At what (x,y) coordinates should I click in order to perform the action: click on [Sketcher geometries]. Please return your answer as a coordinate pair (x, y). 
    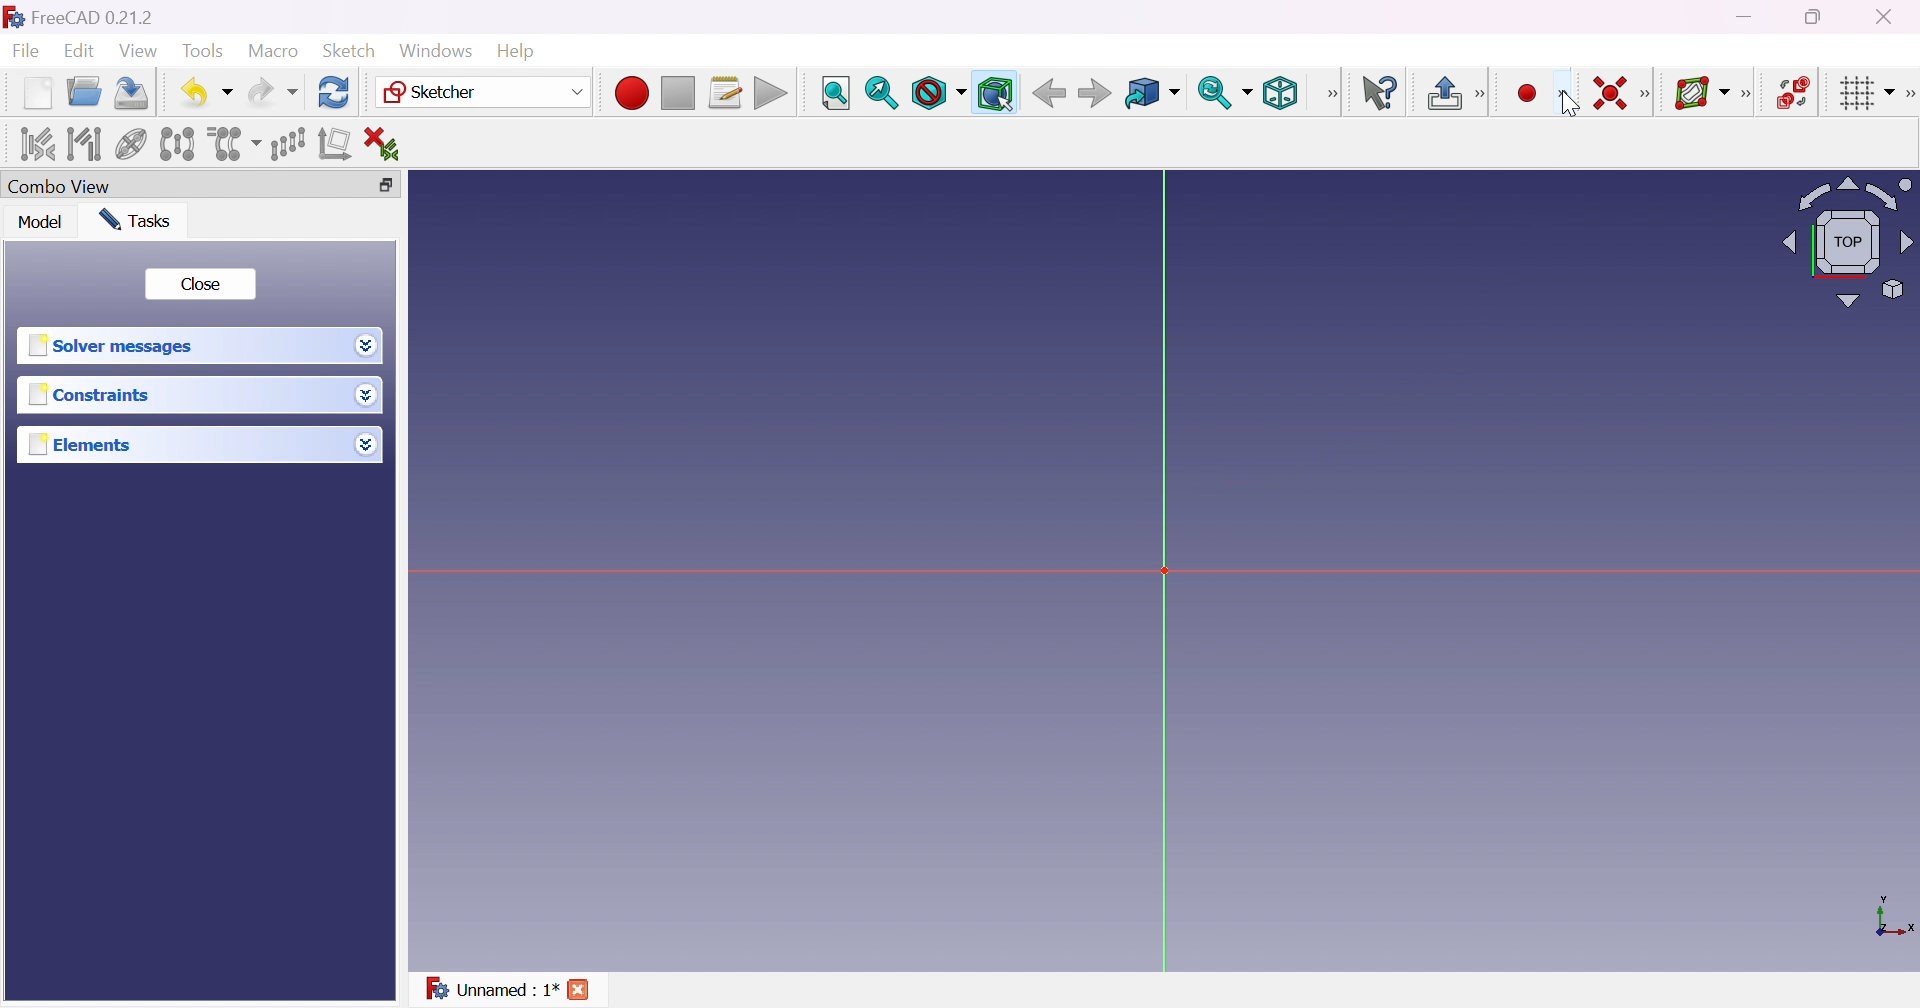
    Looking at the image, I should click on (1565, 92).